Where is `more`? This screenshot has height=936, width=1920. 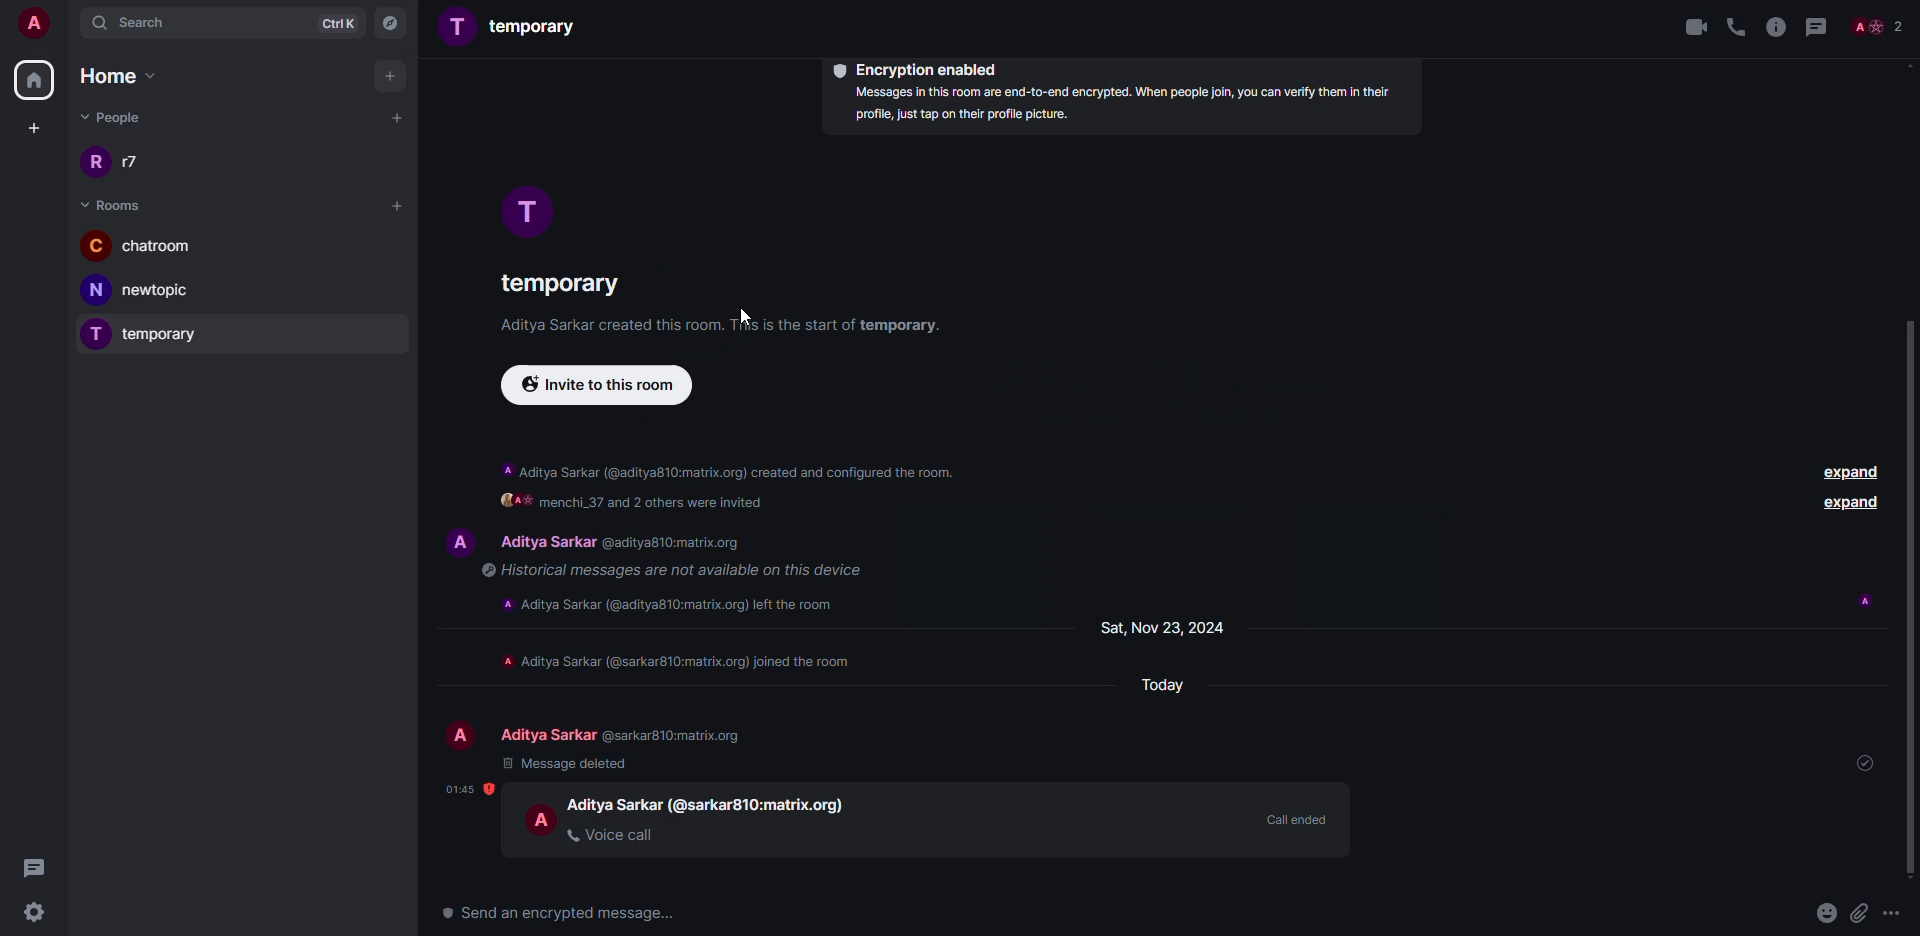 more is located at coordinates (1893, 912).